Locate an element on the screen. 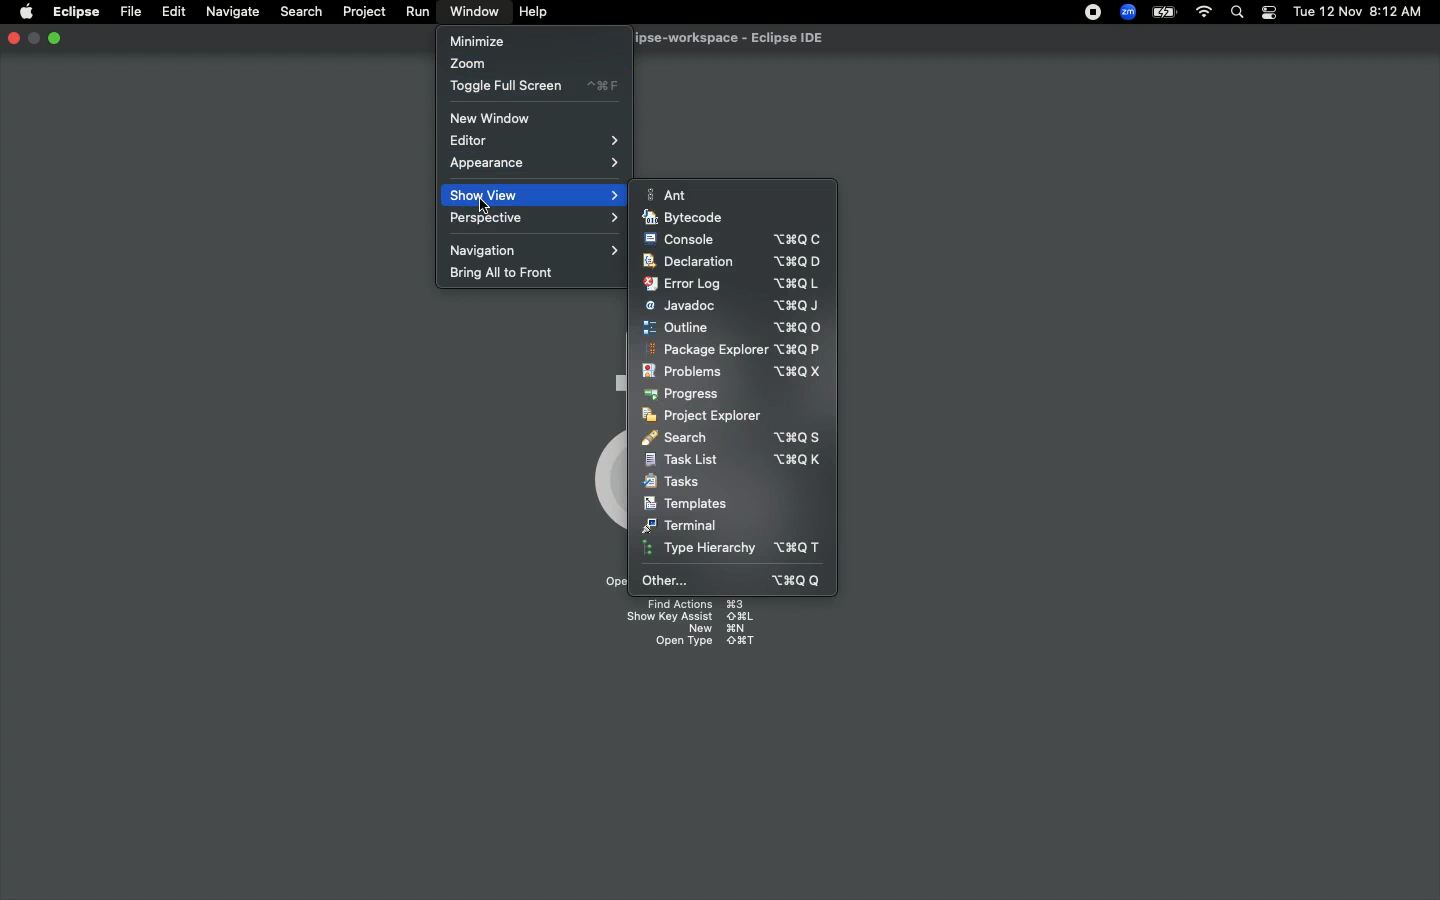 This screenshot has height=900, width=1440. Javadoc is located at coordinates (733, 307).